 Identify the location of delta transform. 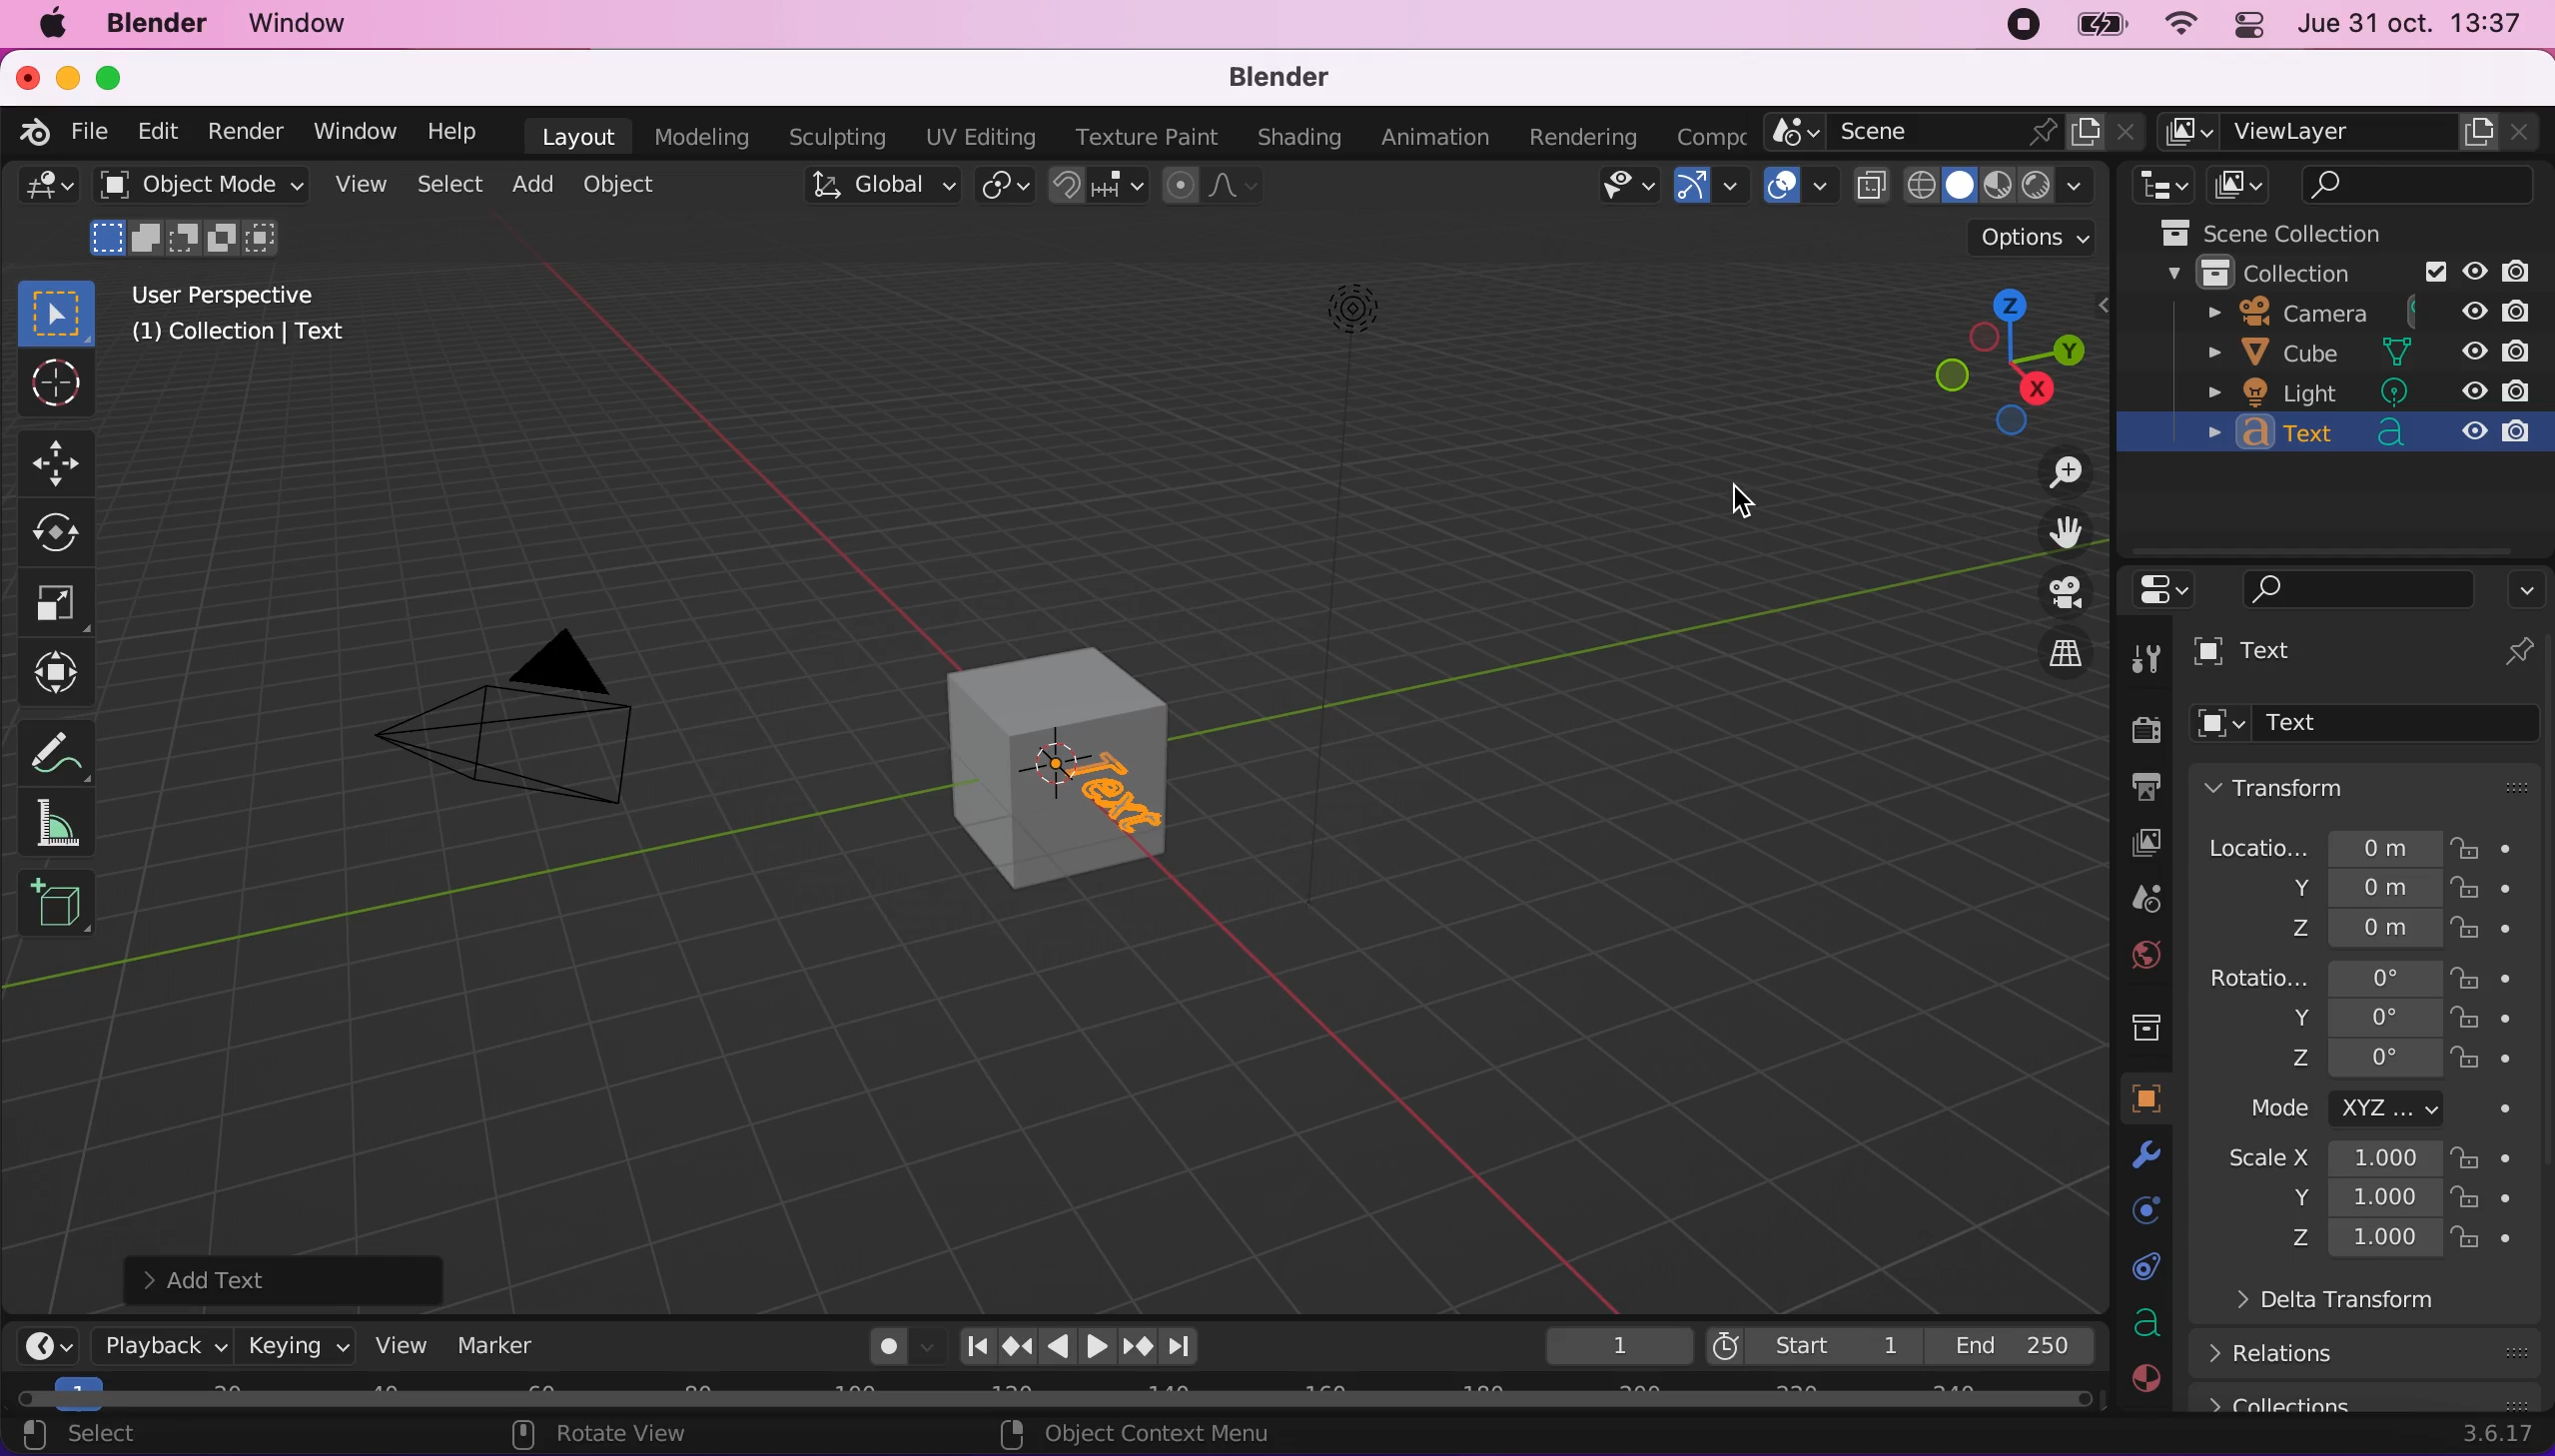
(2351, 1299).